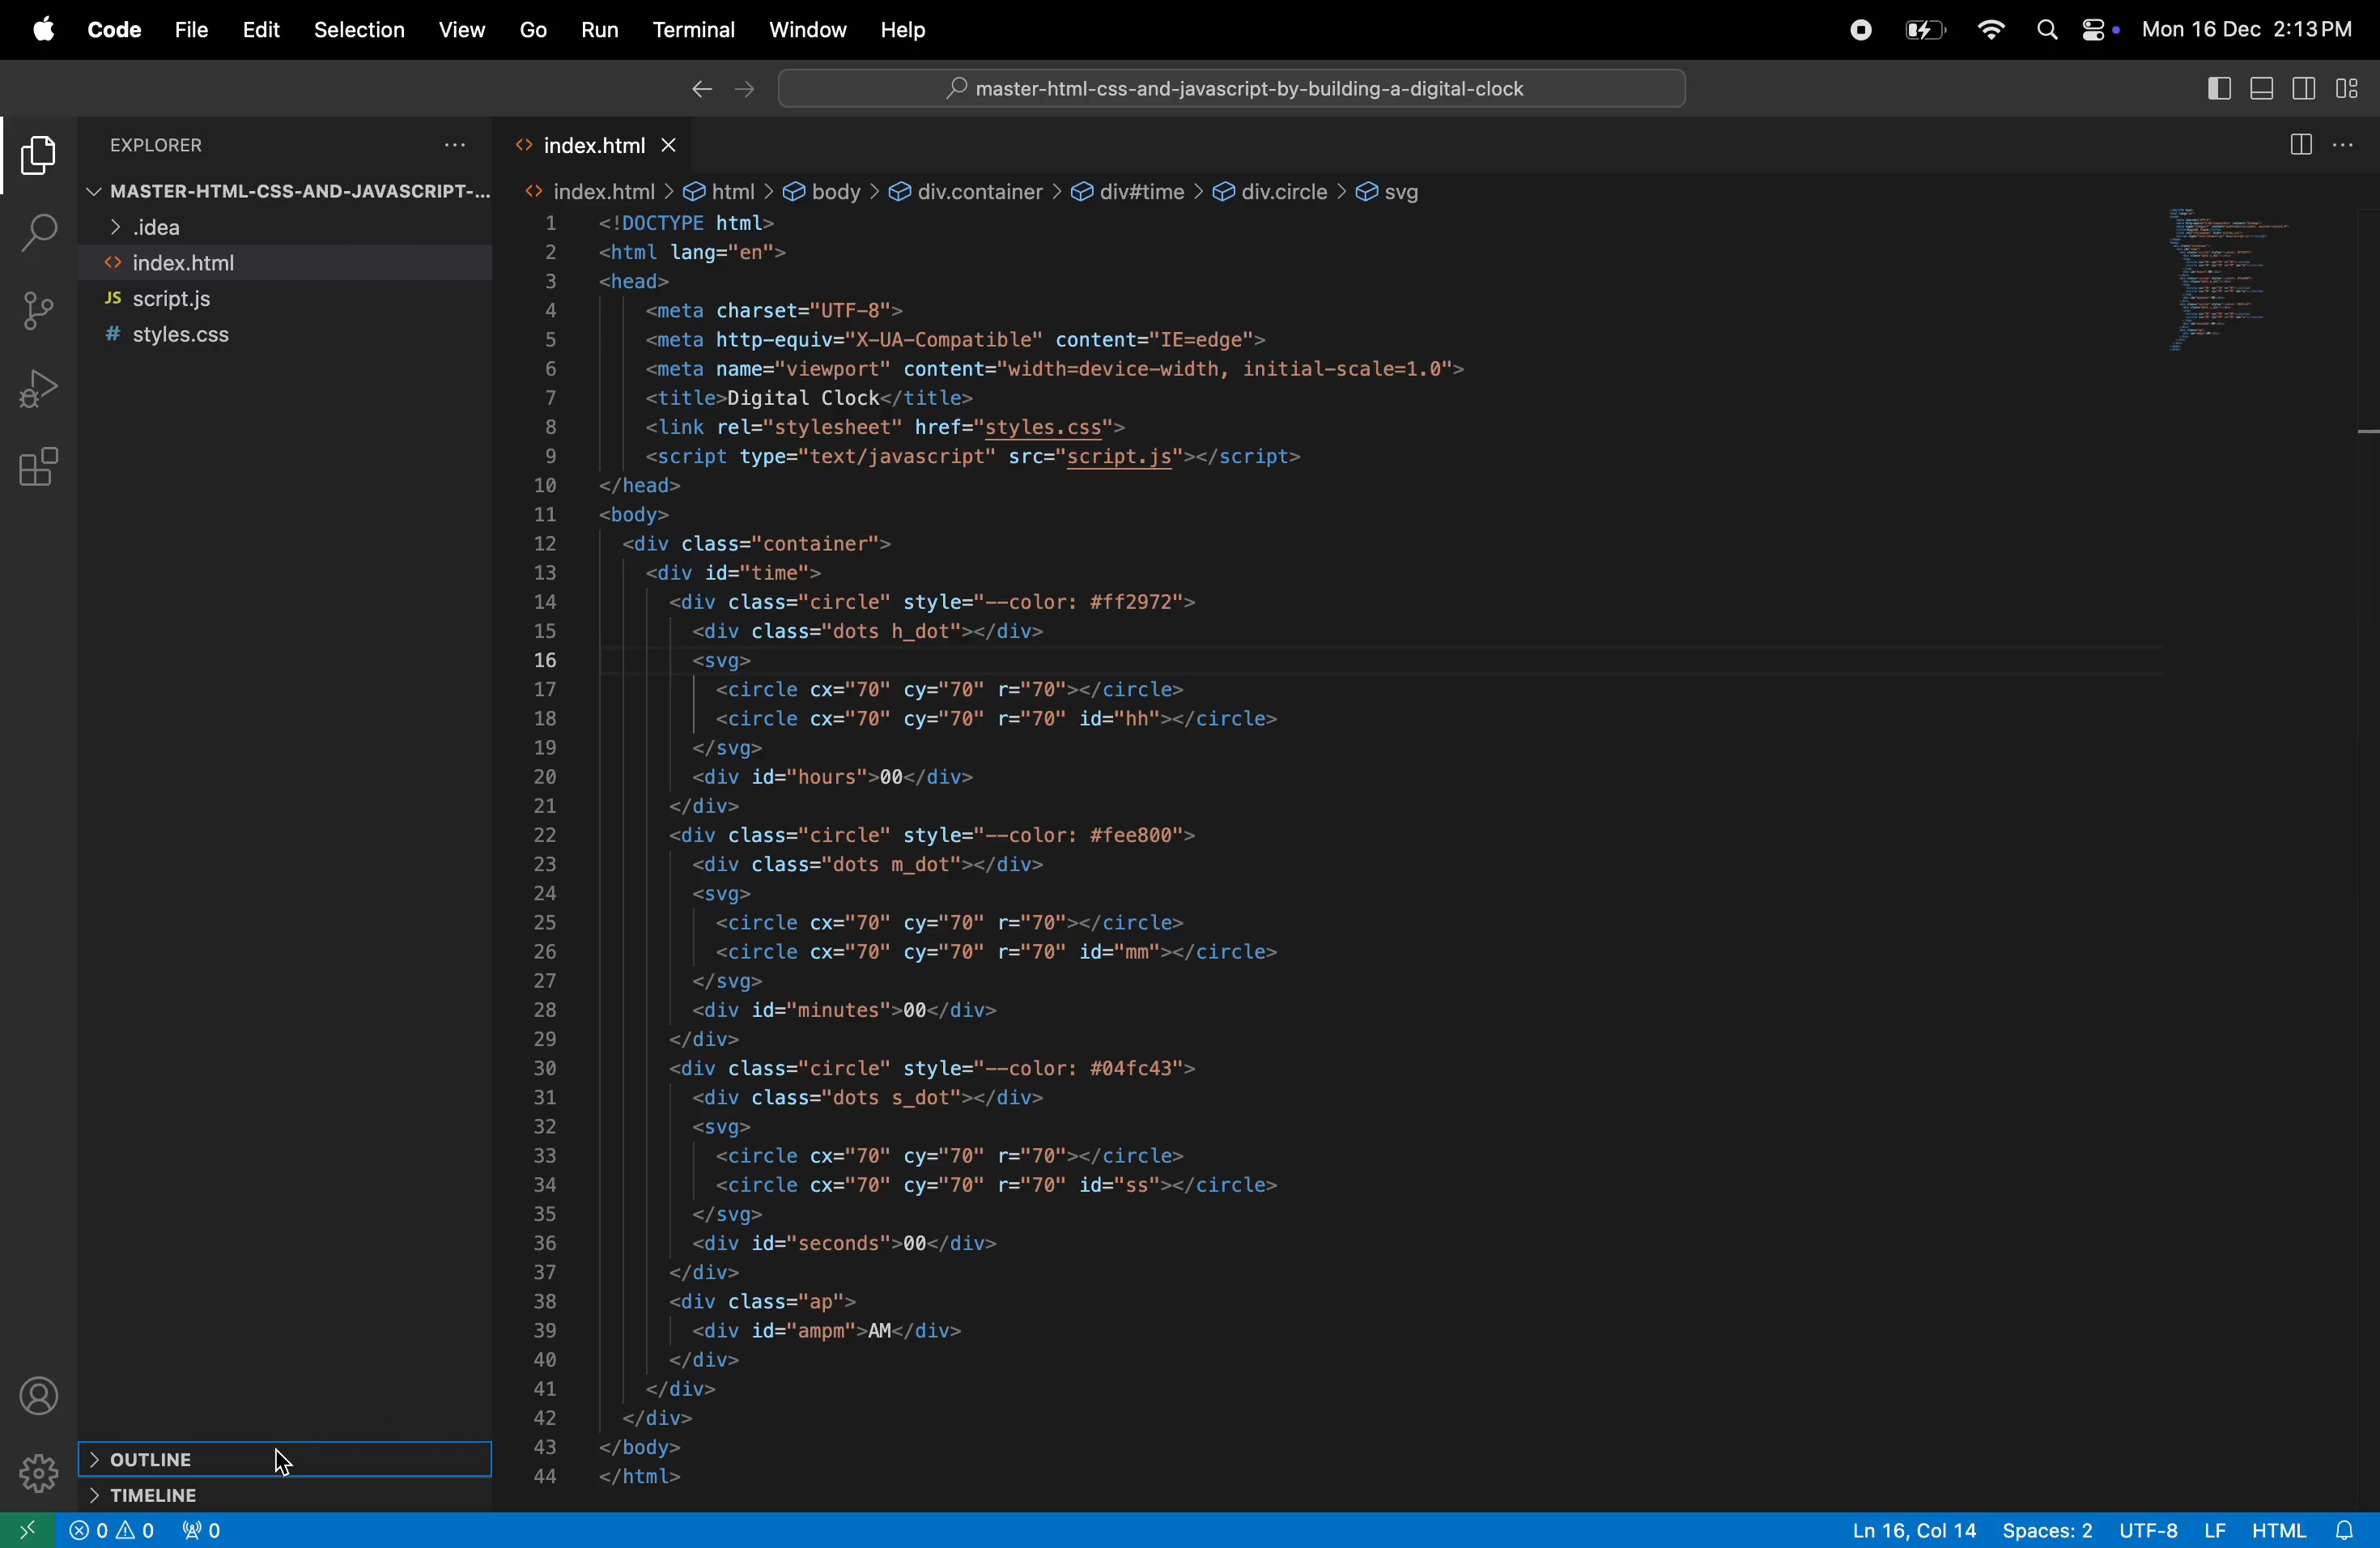 The image size is (2380, 1548). I want to click on customize layout, so click(2351, 85).